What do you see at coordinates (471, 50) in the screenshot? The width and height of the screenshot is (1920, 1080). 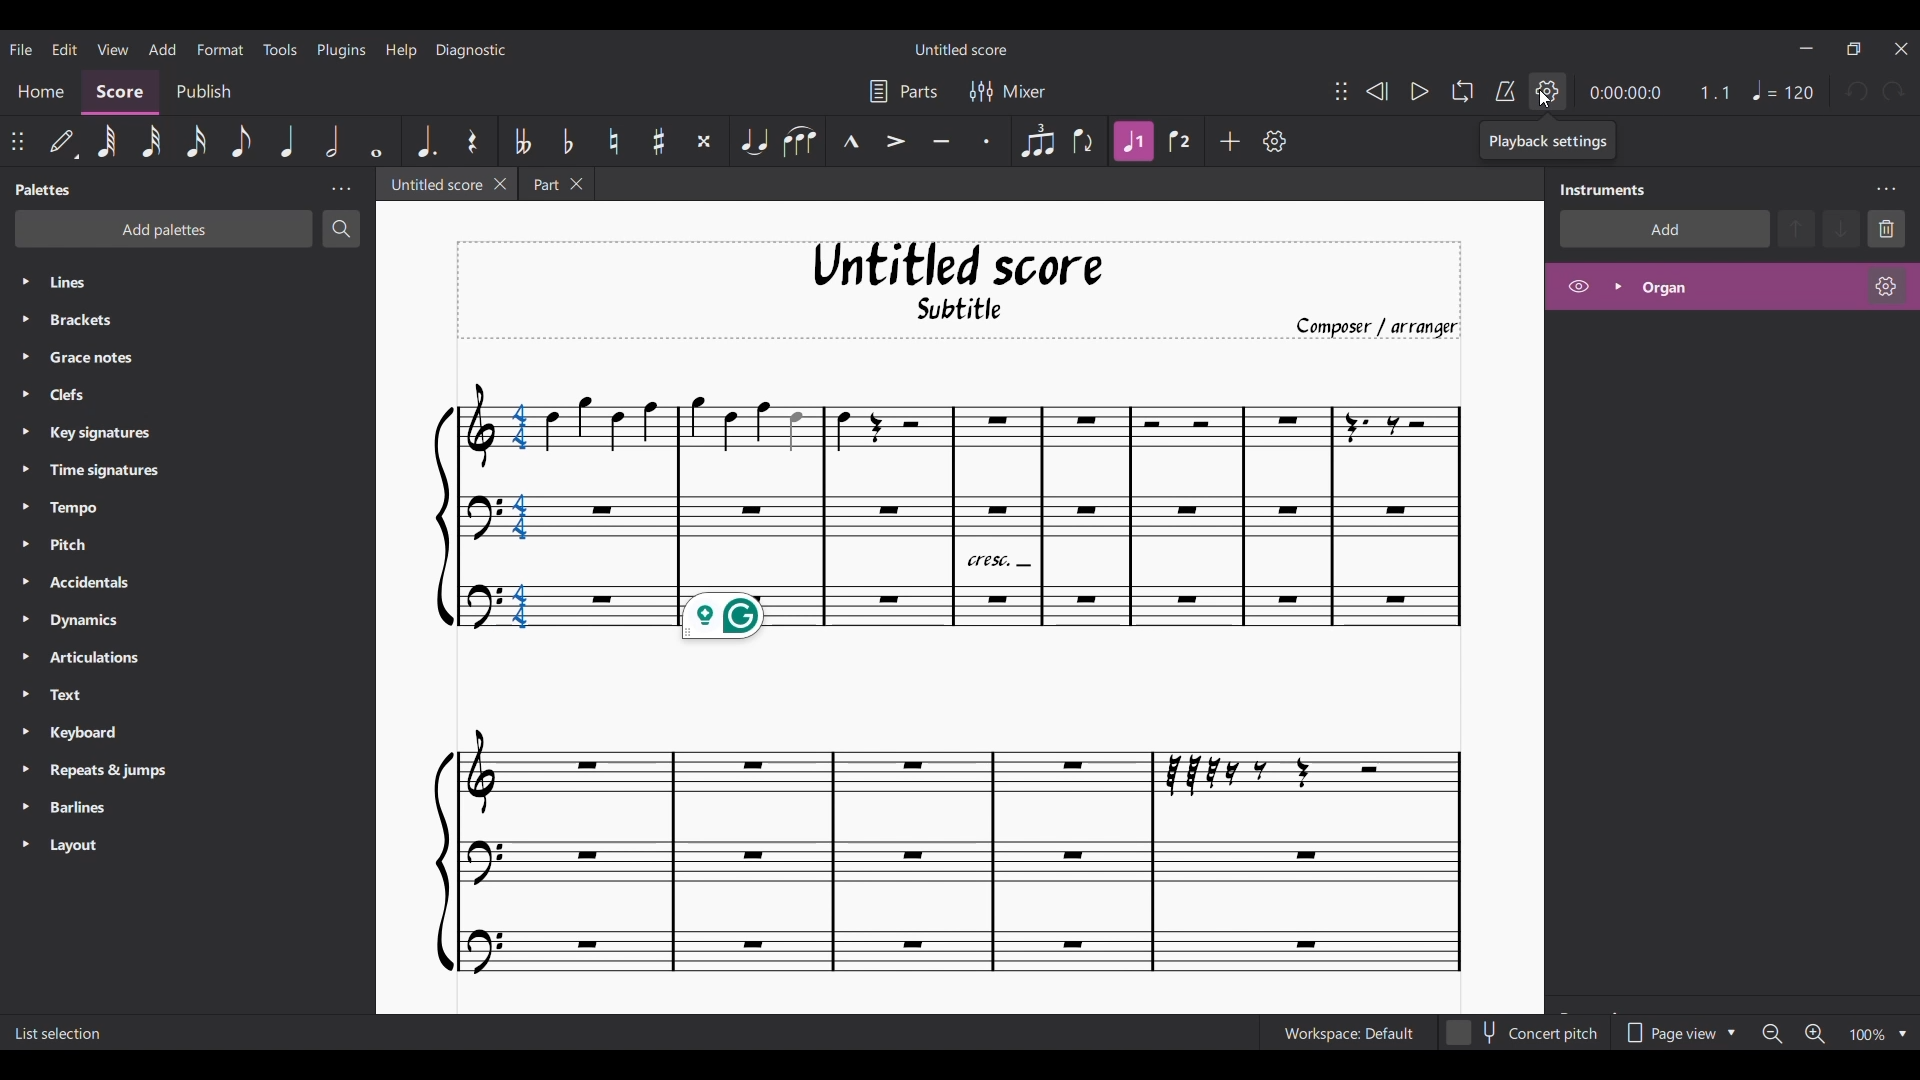 I see `Diagnostic menu` at bounding box center [471, 50].